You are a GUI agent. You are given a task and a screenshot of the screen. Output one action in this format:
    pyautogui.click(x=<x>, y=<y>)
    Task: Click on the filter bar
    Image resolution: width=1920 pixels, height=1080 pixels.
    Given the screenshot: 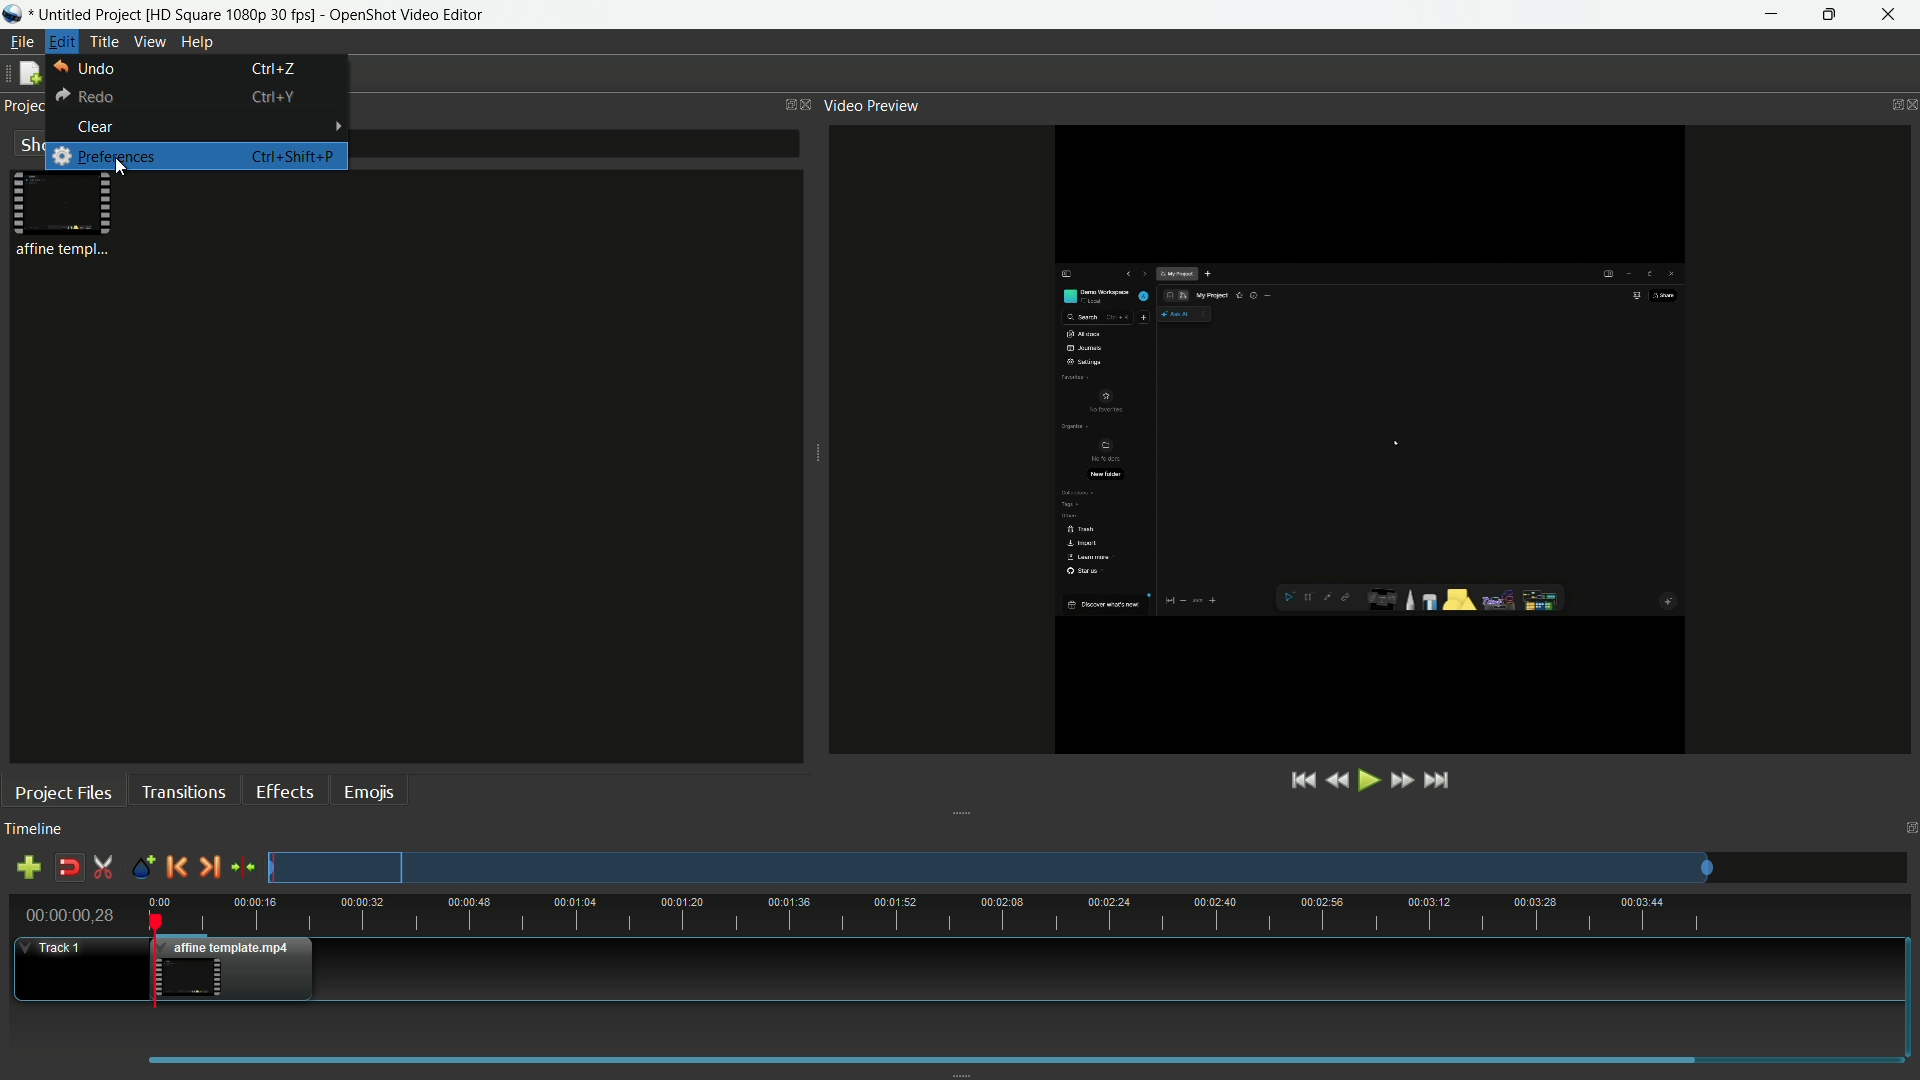 What is the action you would take?
    pyautogui.click(x=578, y=143)
    